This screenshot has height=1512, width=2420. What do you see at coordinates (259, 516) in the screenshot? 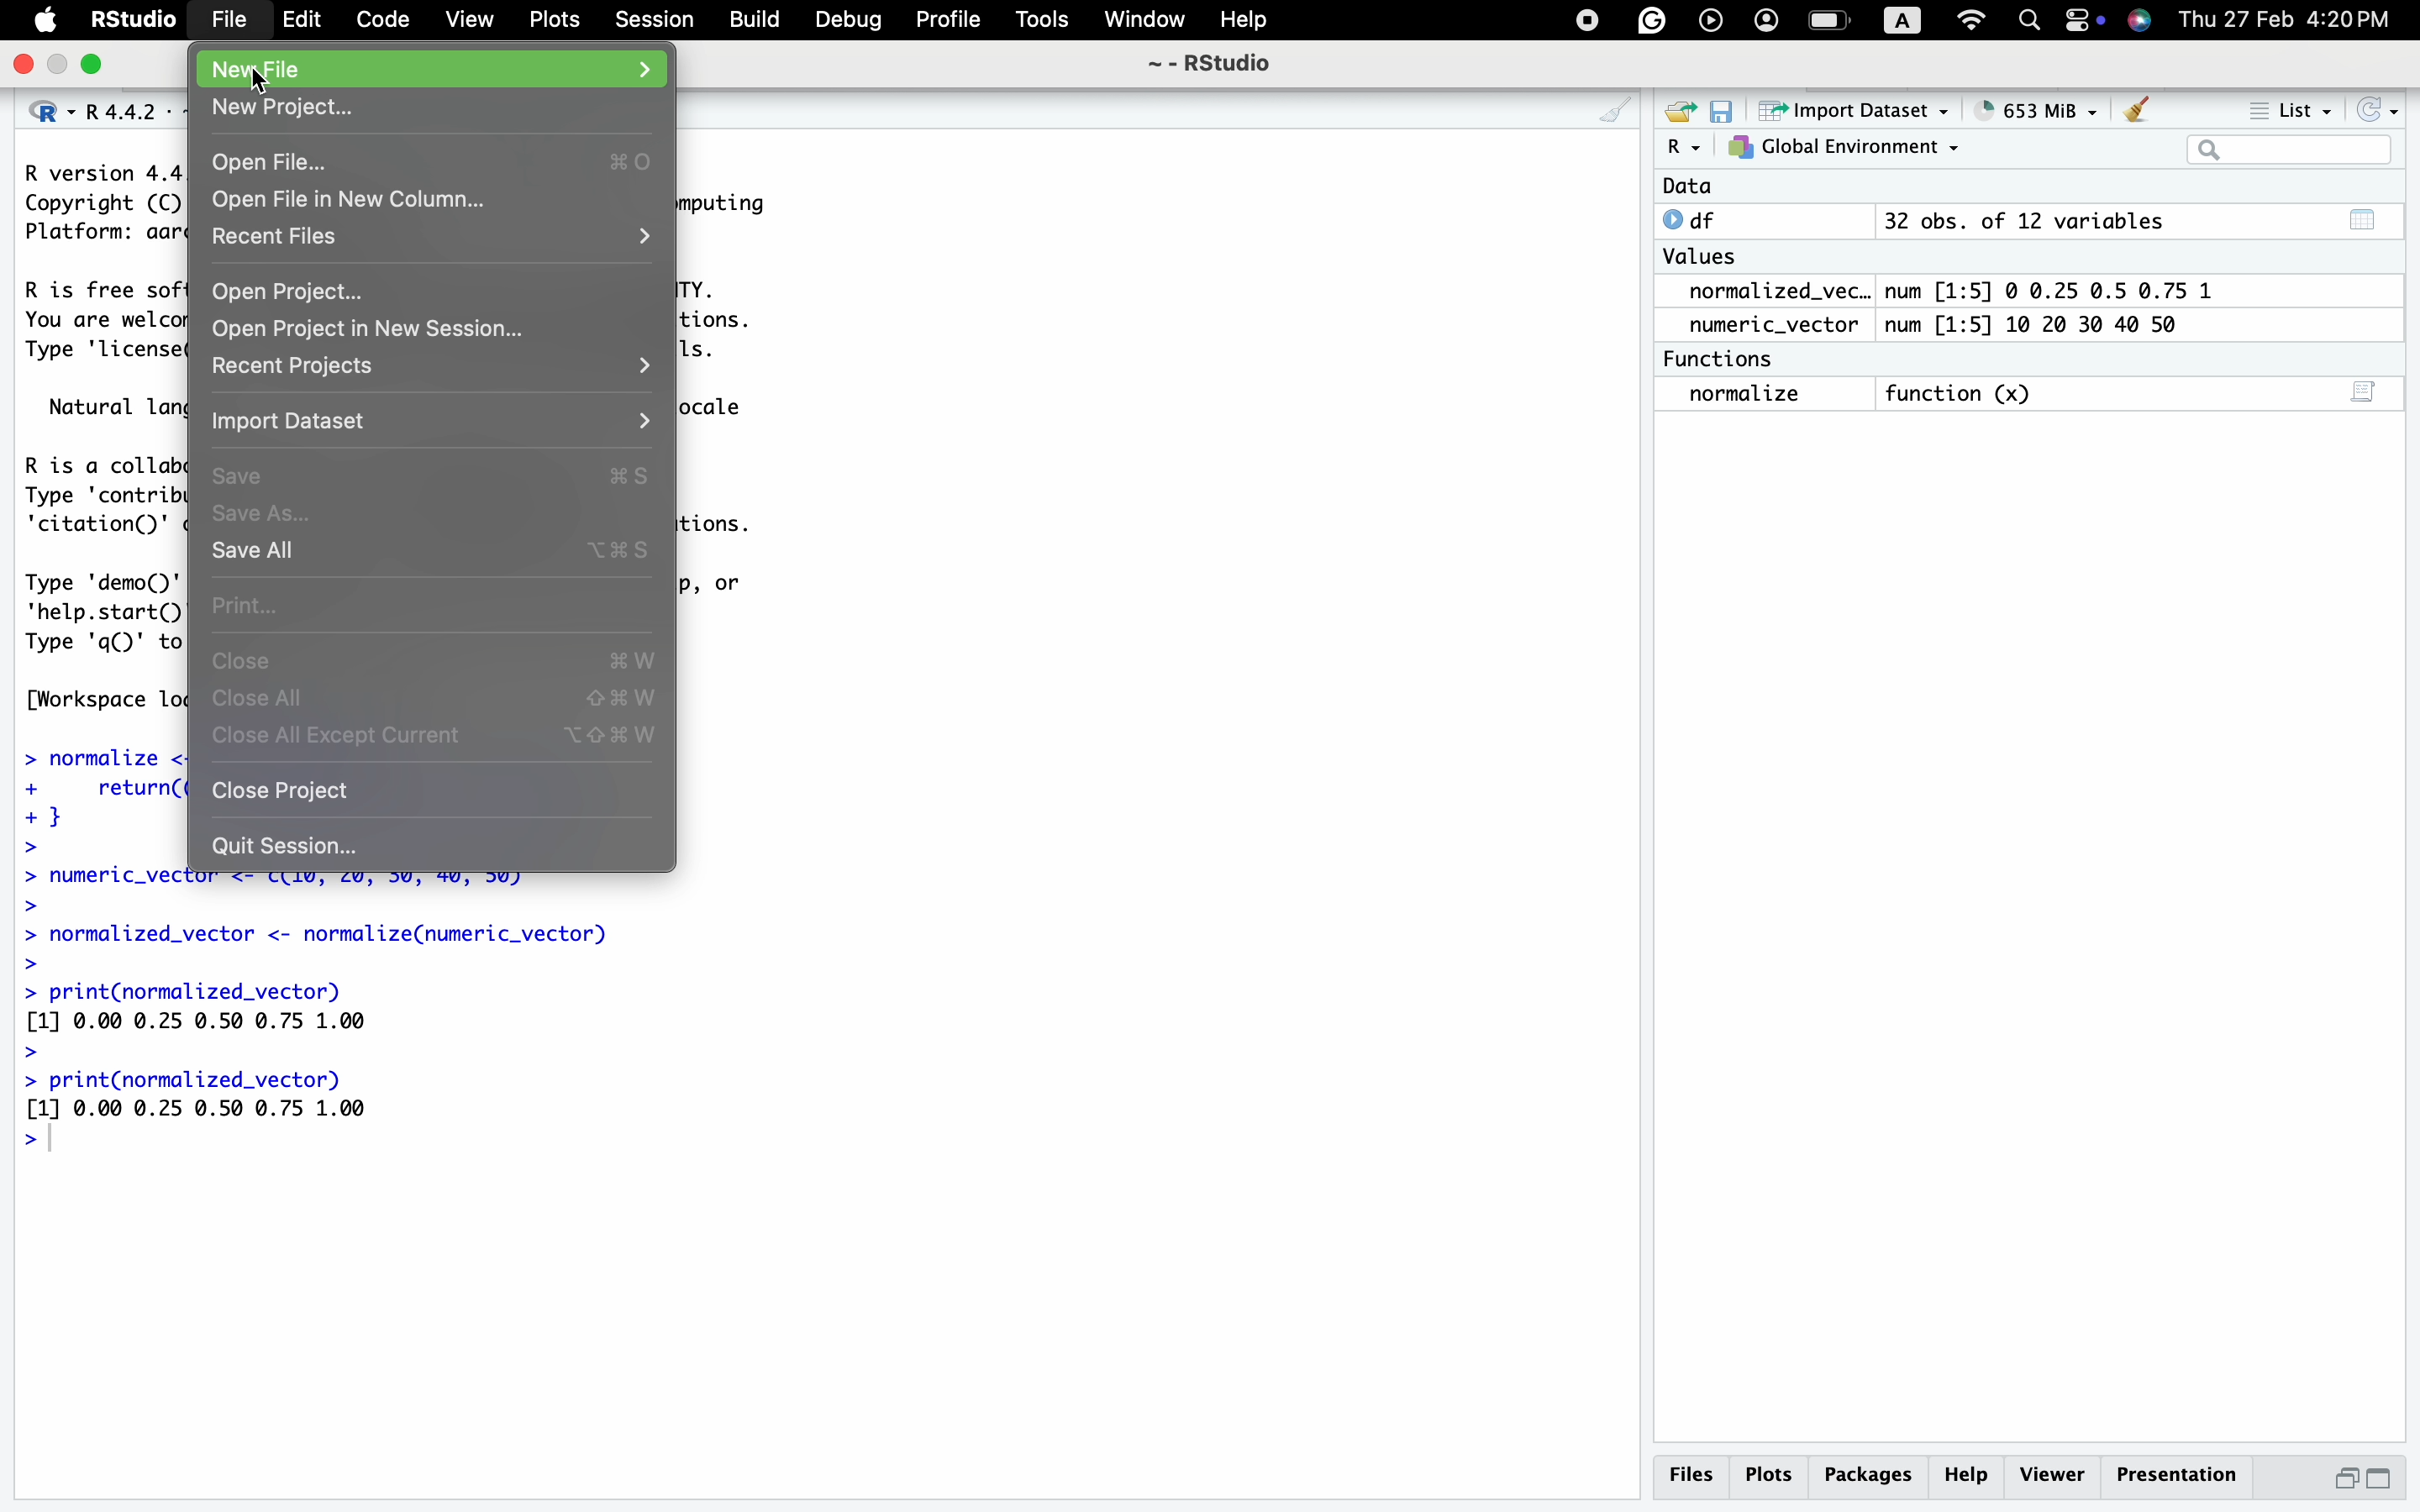
I see `Save AS` at bounding box center [259, 516].